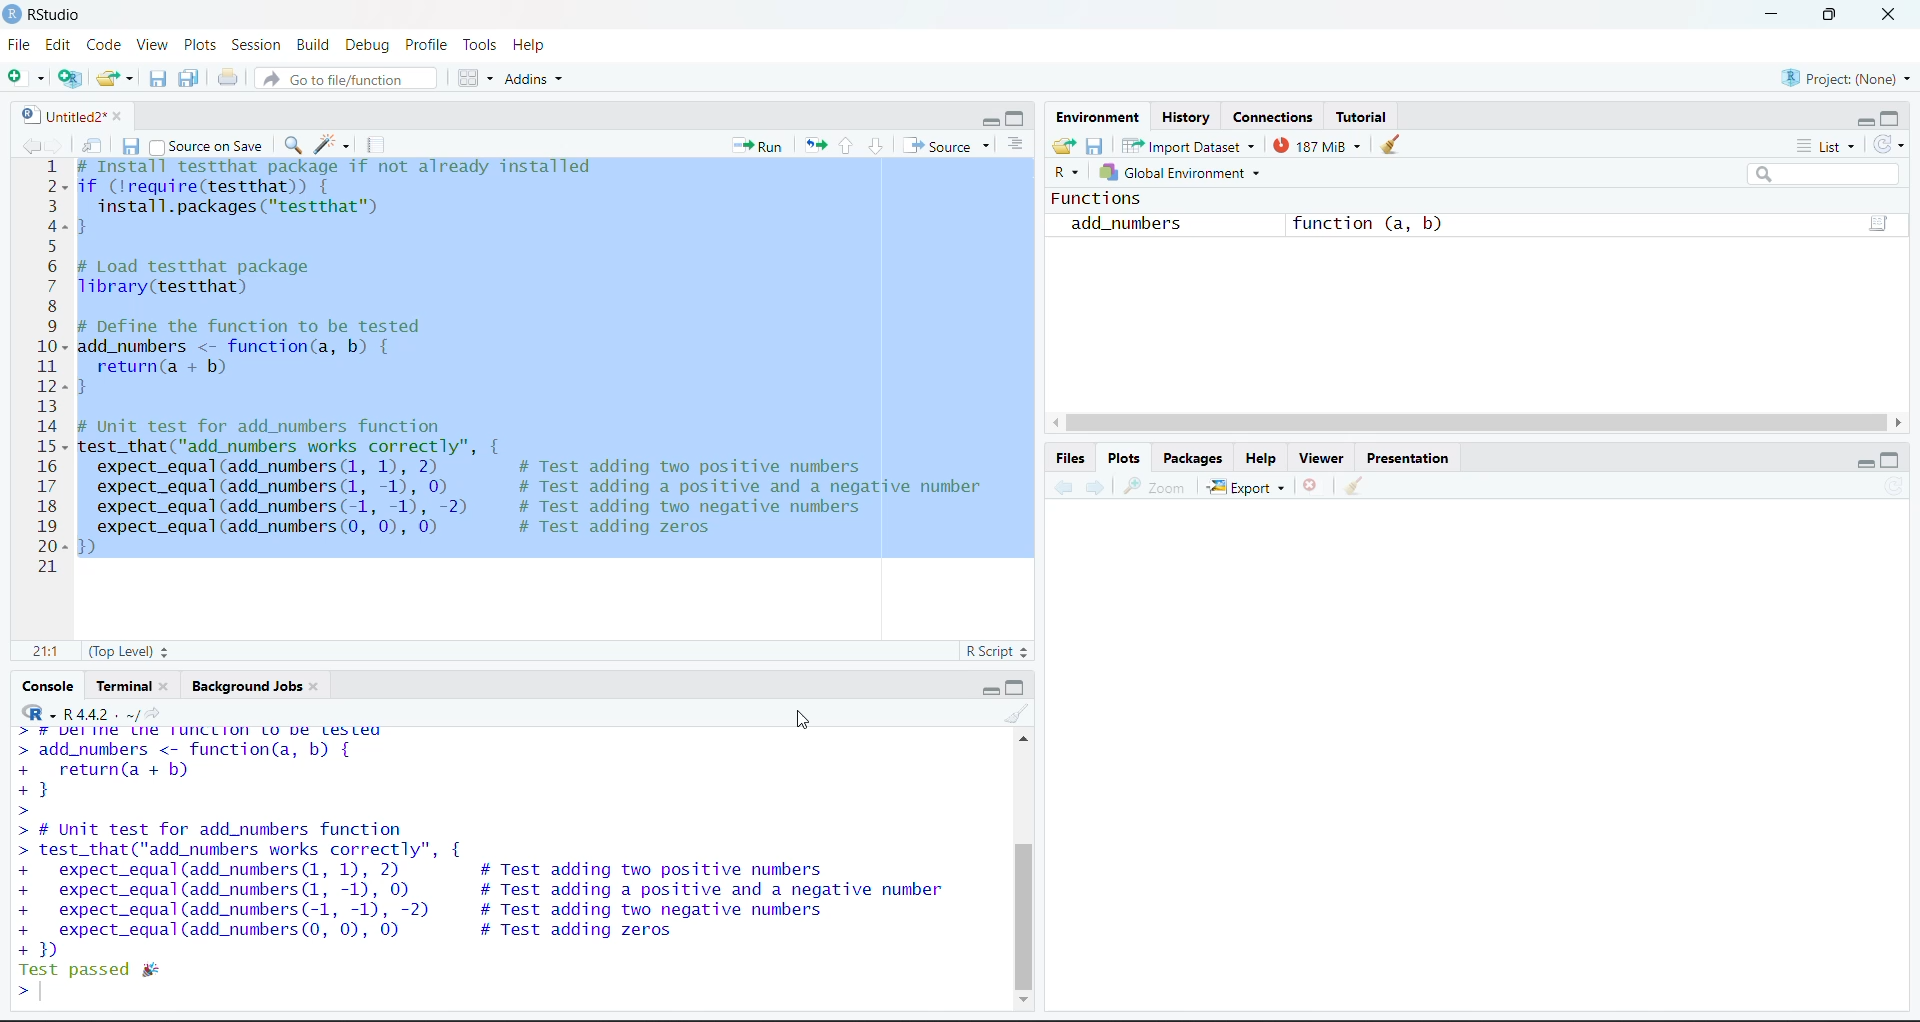  I want to click on minimize, so click(1774, 12).